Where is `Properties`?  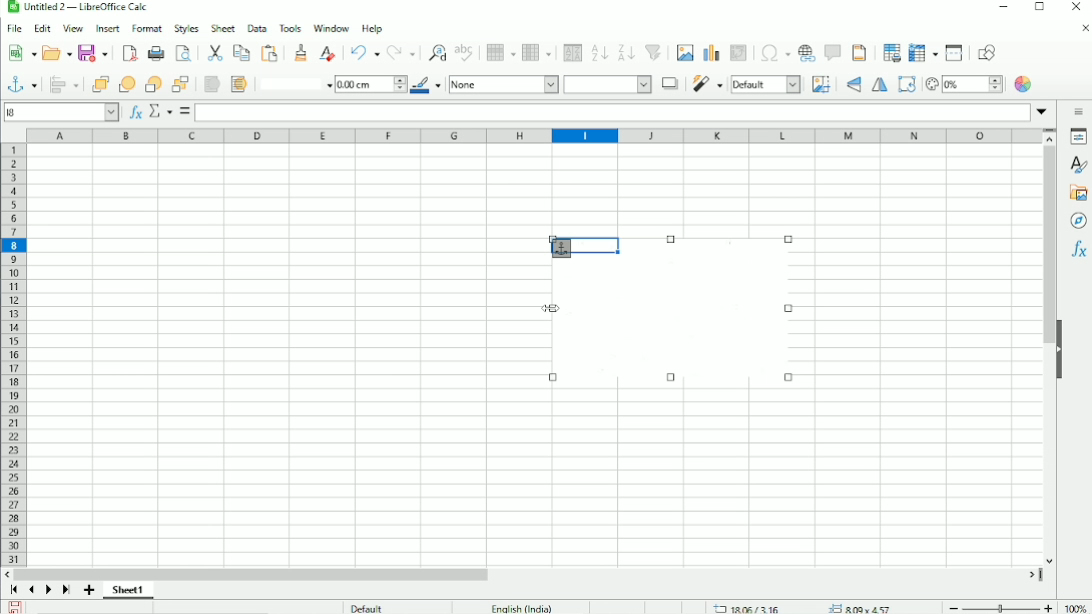
Properties is located at coordinates (1078, 137).